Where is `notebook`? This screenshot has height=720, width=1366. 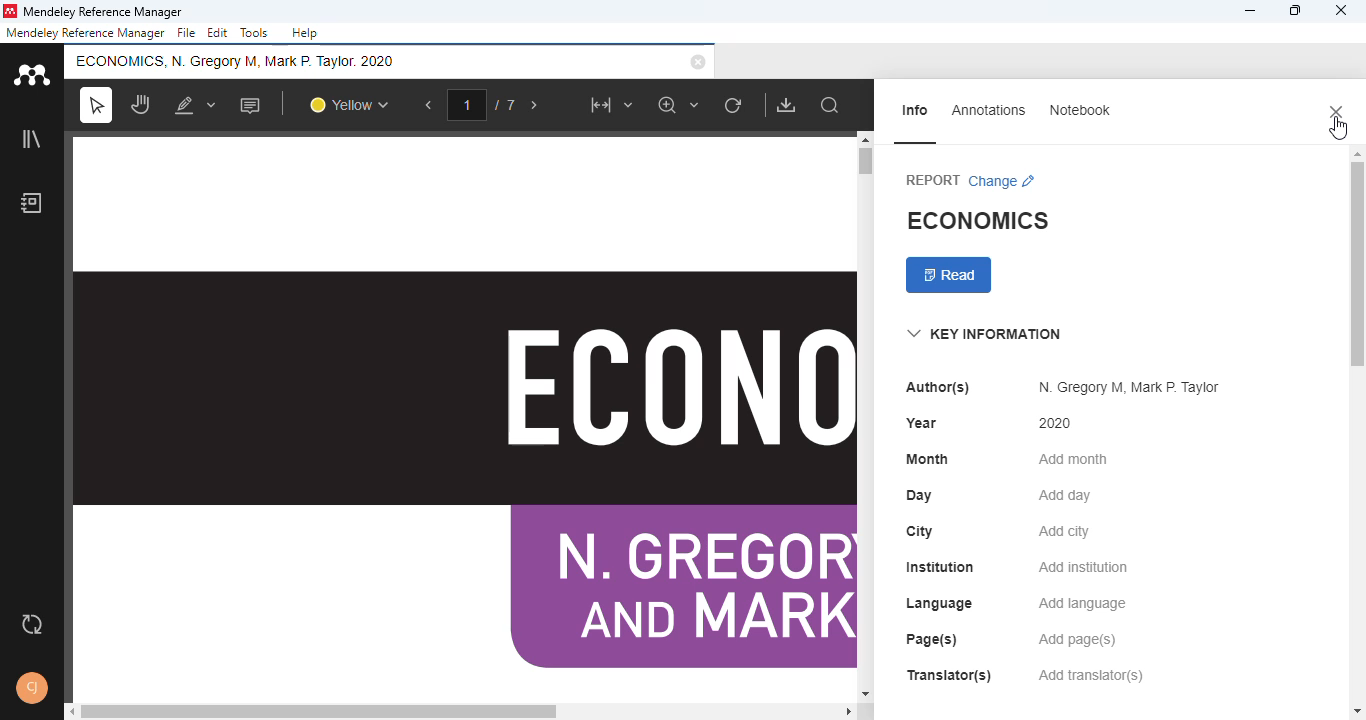
notebook is located at coordinates (32, 203).